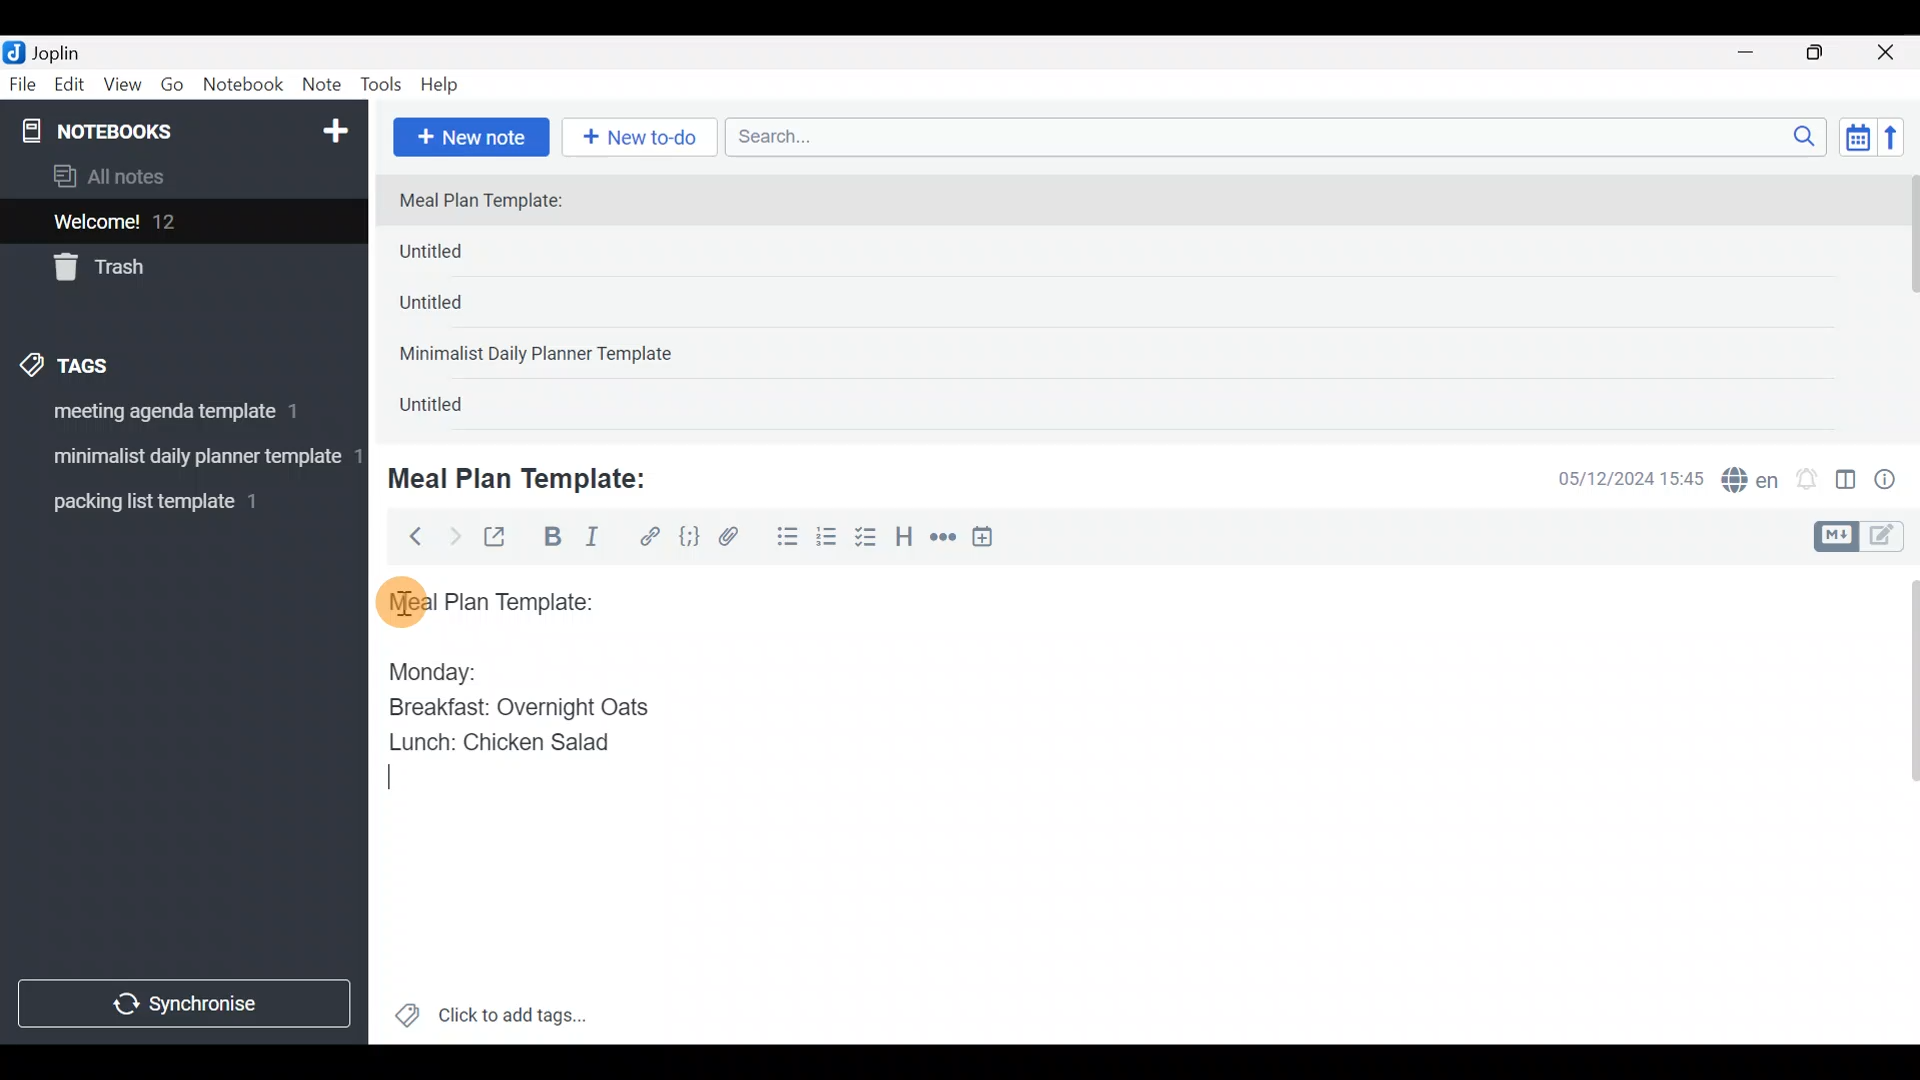  I want to click on Note properties, so click(1894, 481).